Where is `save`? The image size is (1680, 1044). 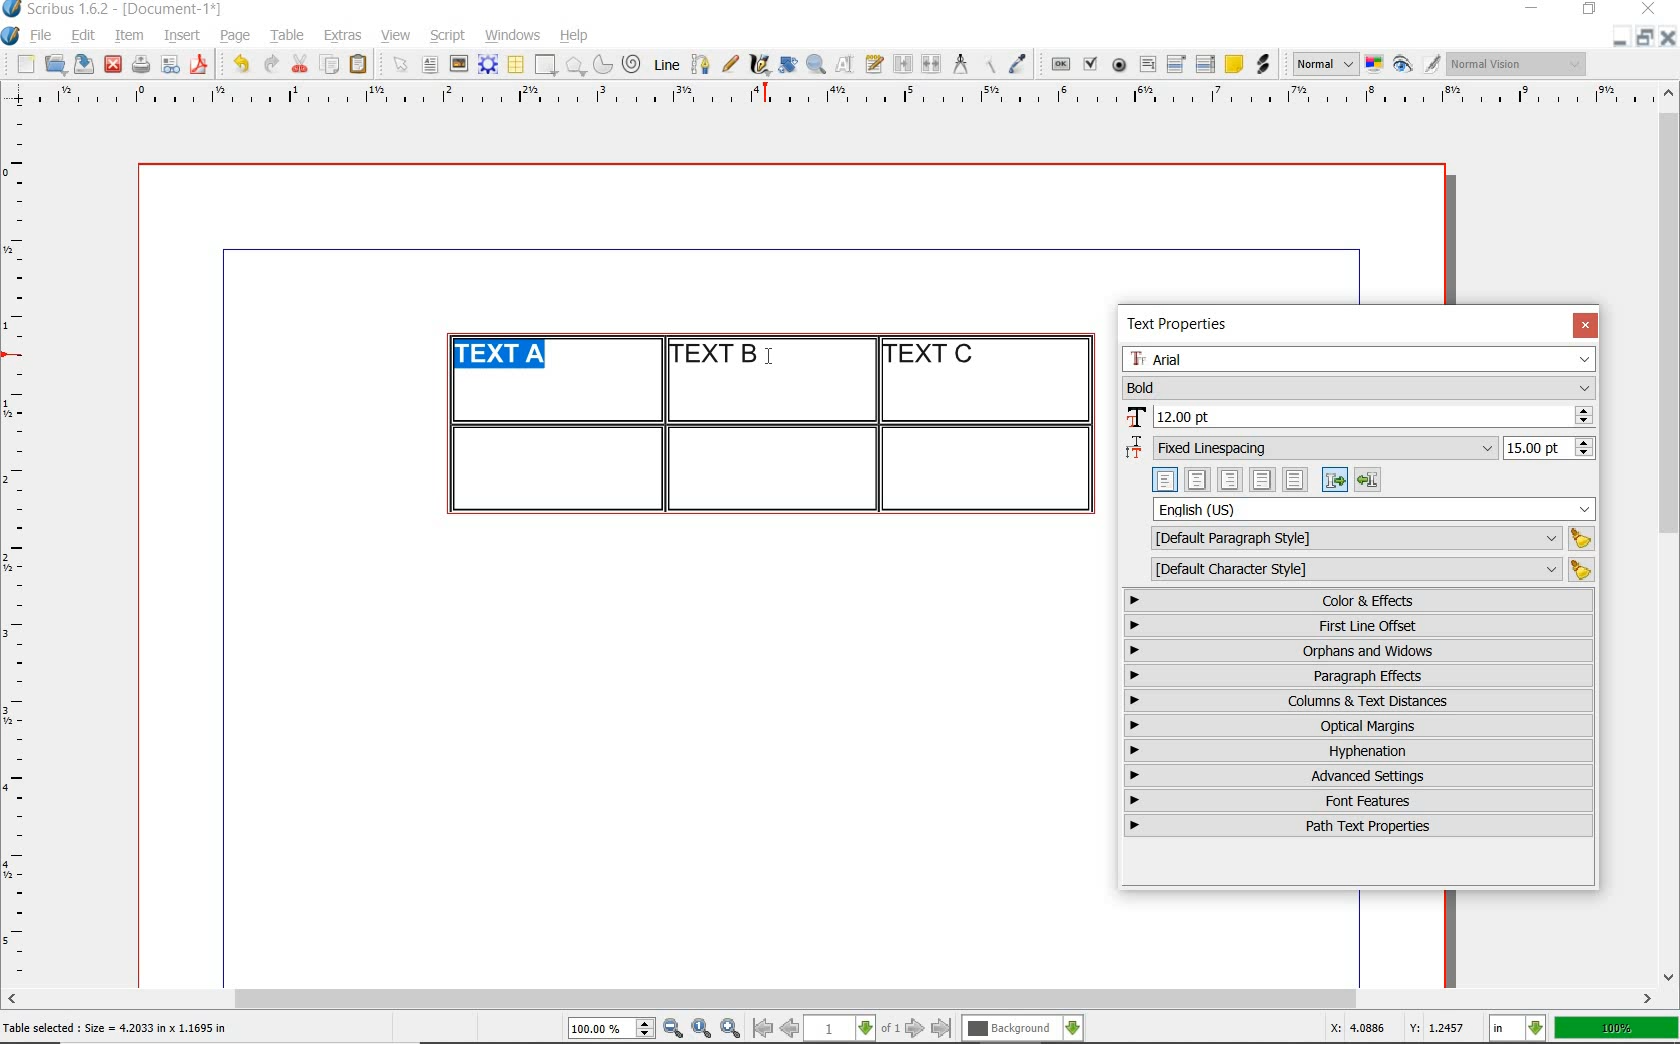
save is located at coordinates (81, 64).